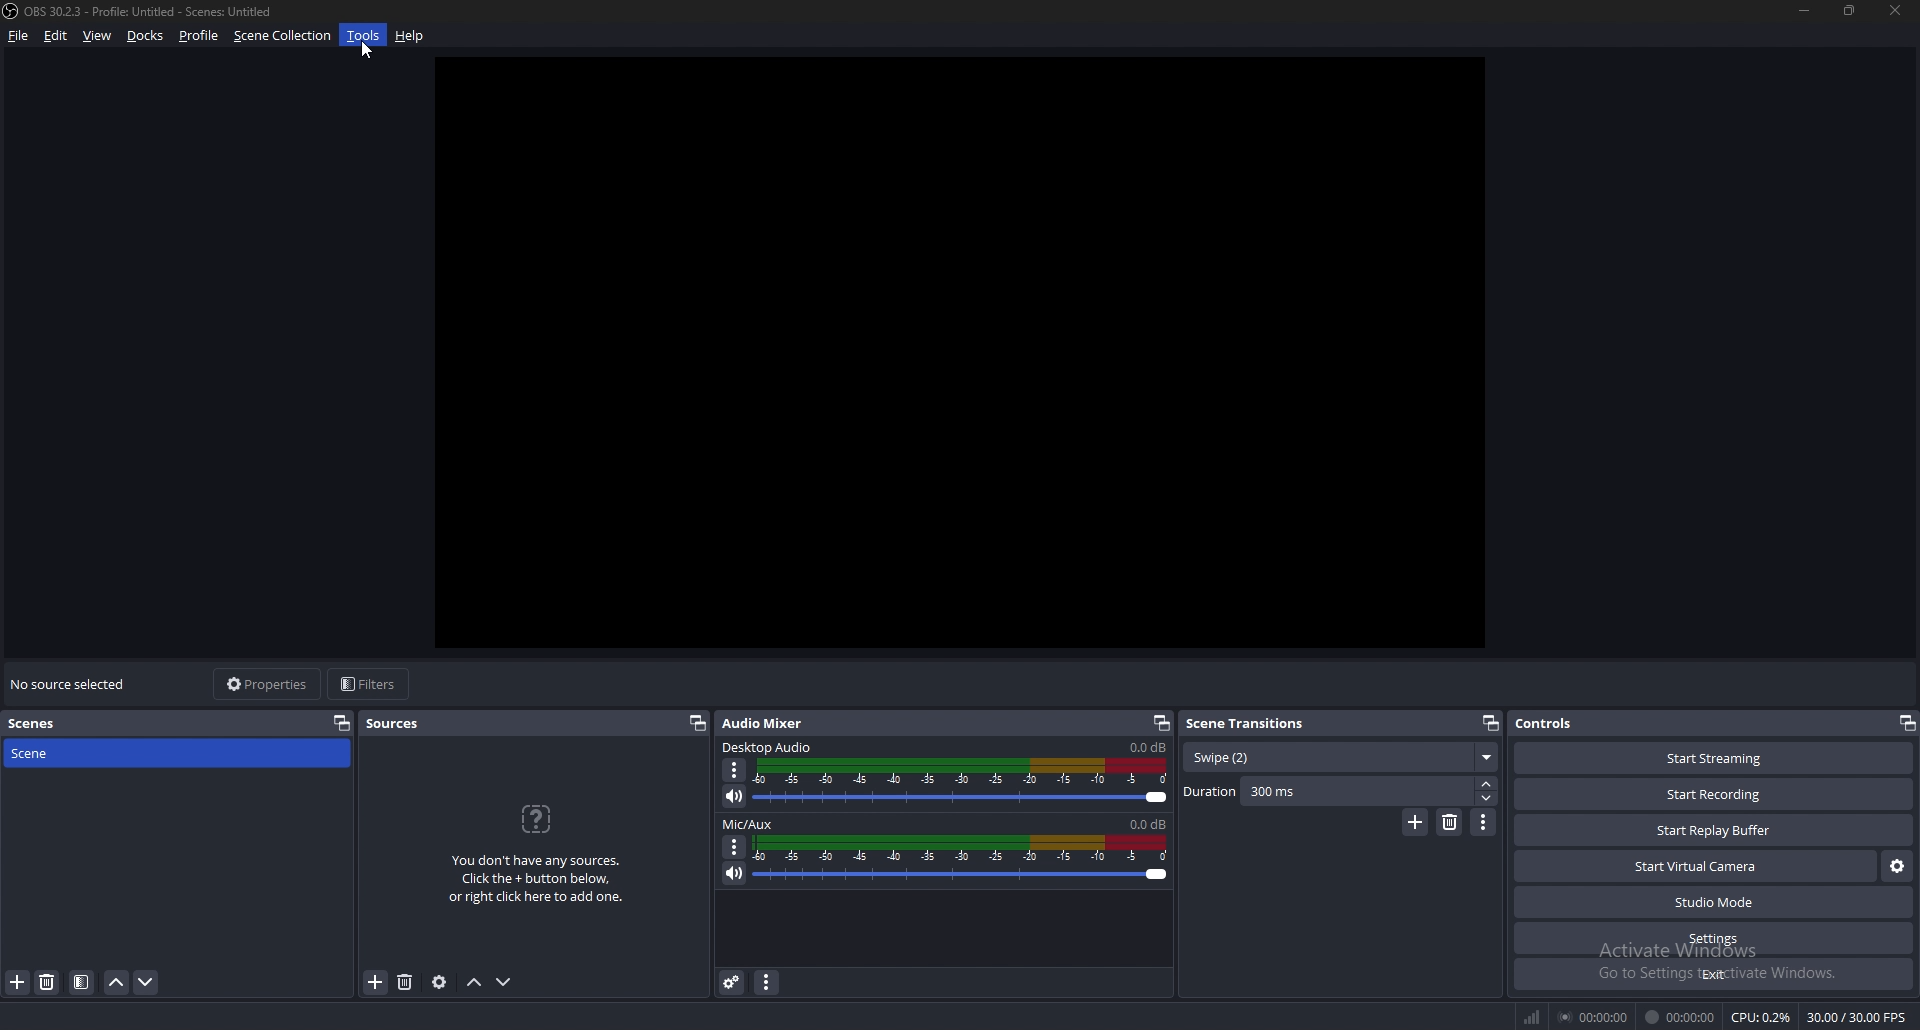 Image resolution: width=1920 pixels, height=1030 pixels. Describe the element at coordinates (143, 11) in the screenshot. I see `title` at that location.